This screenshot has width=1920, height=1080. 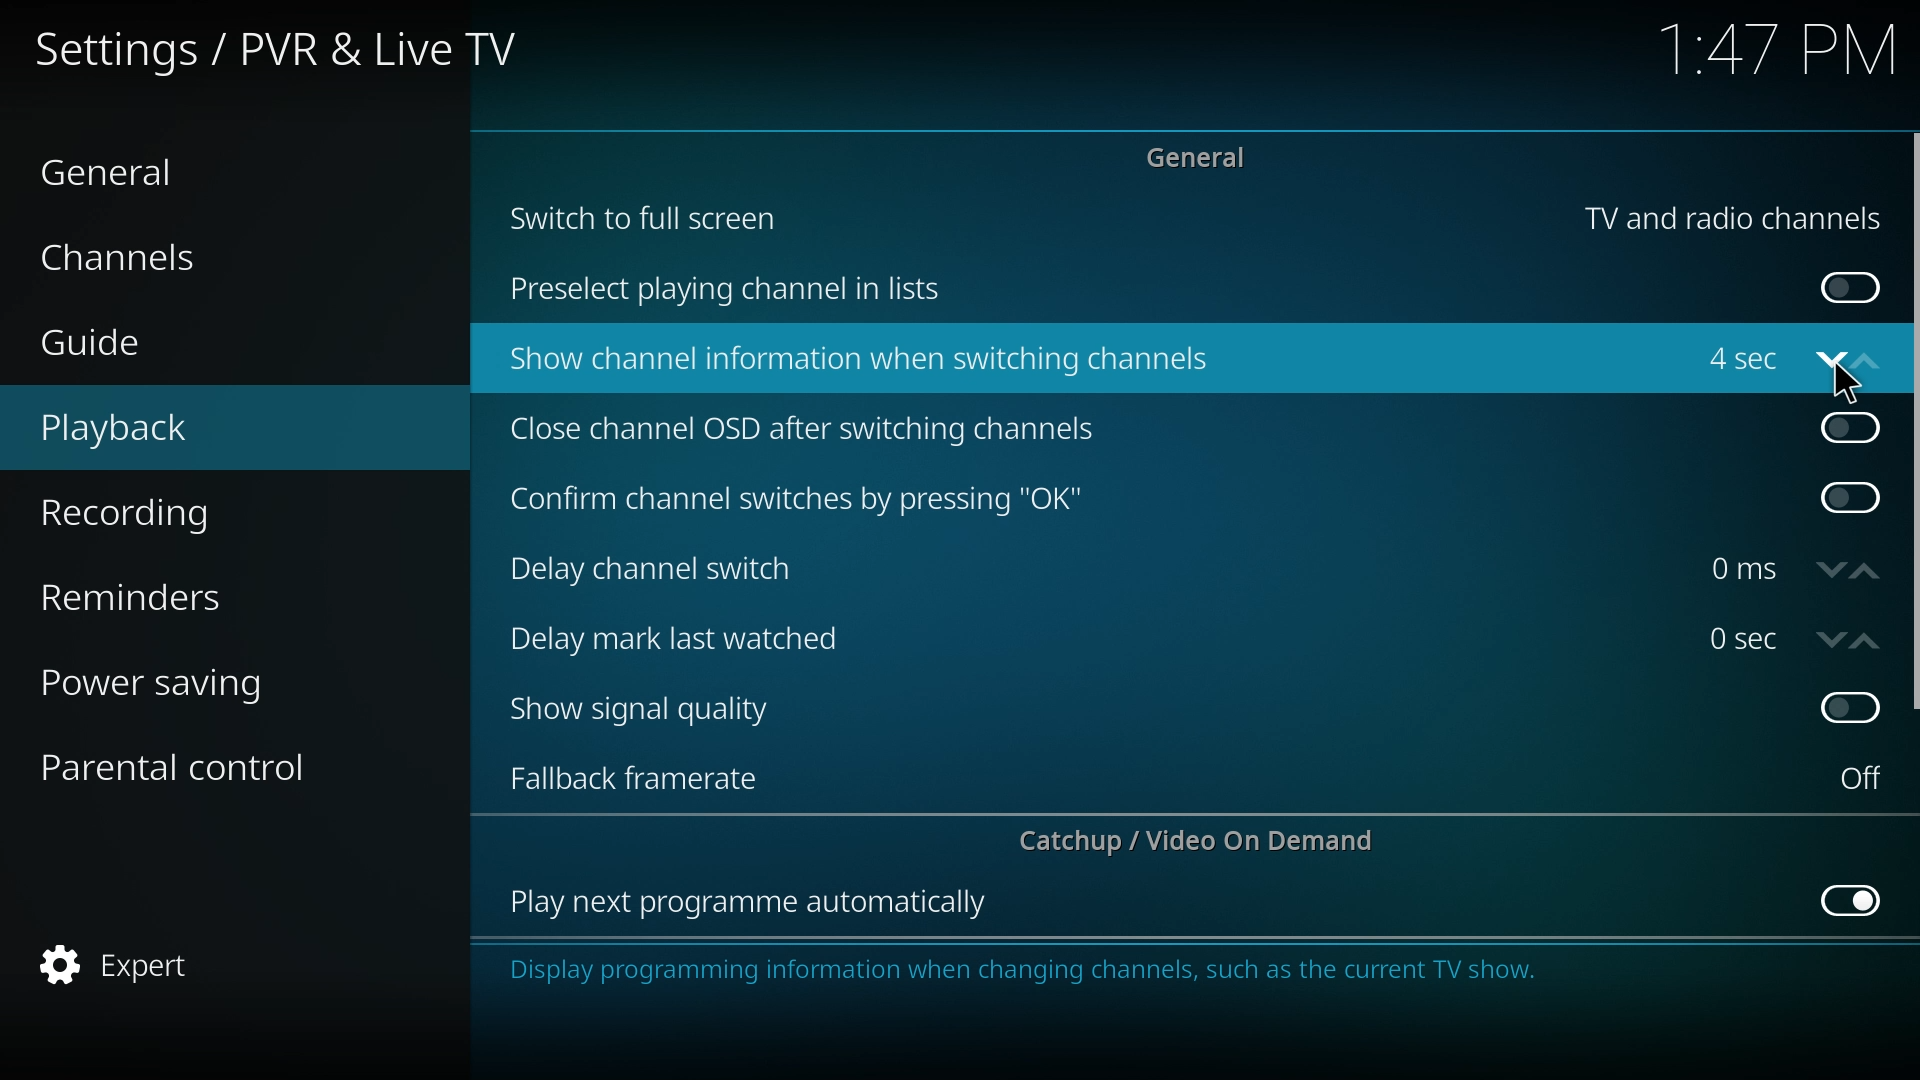 I want to click on off, so click(x=1854, y=498).